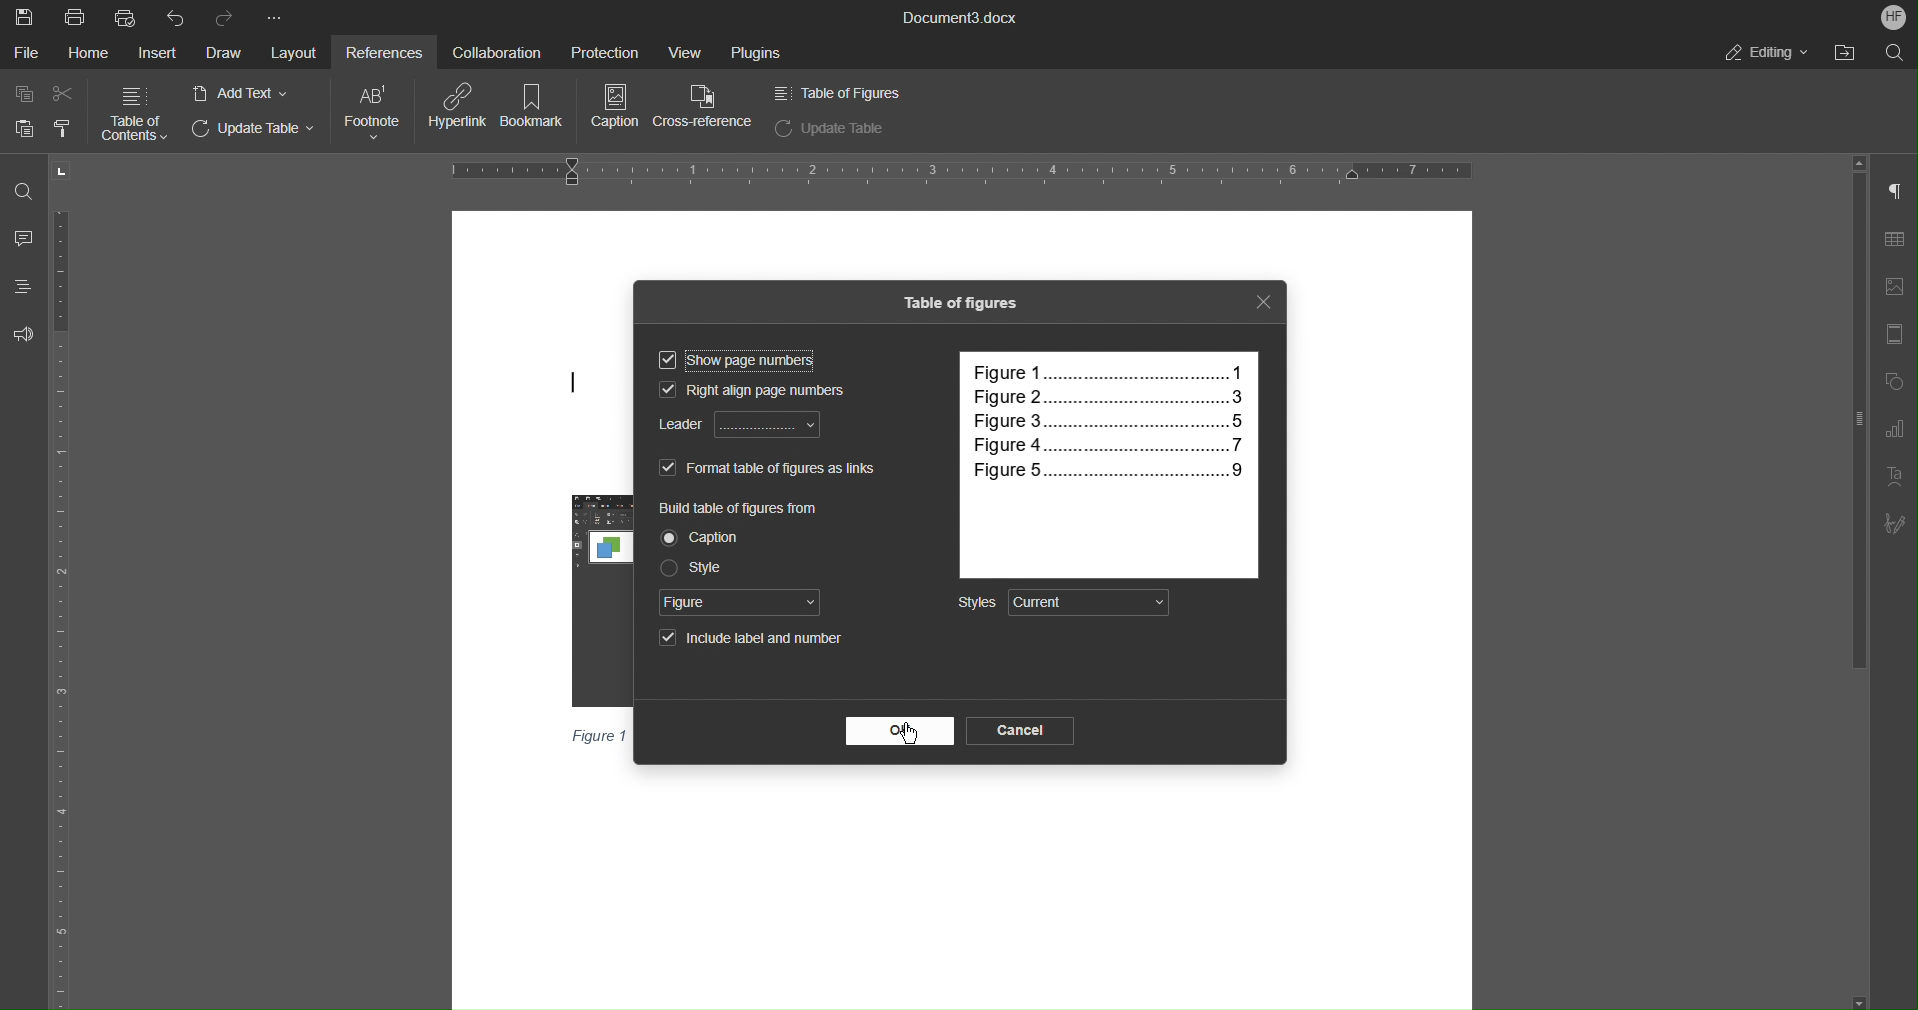 This screenshot has height=1010, width=1918. What do you see at coordinates (613, 108) in the screenshot?
I see `Caption` at bounding box center [613, 108].